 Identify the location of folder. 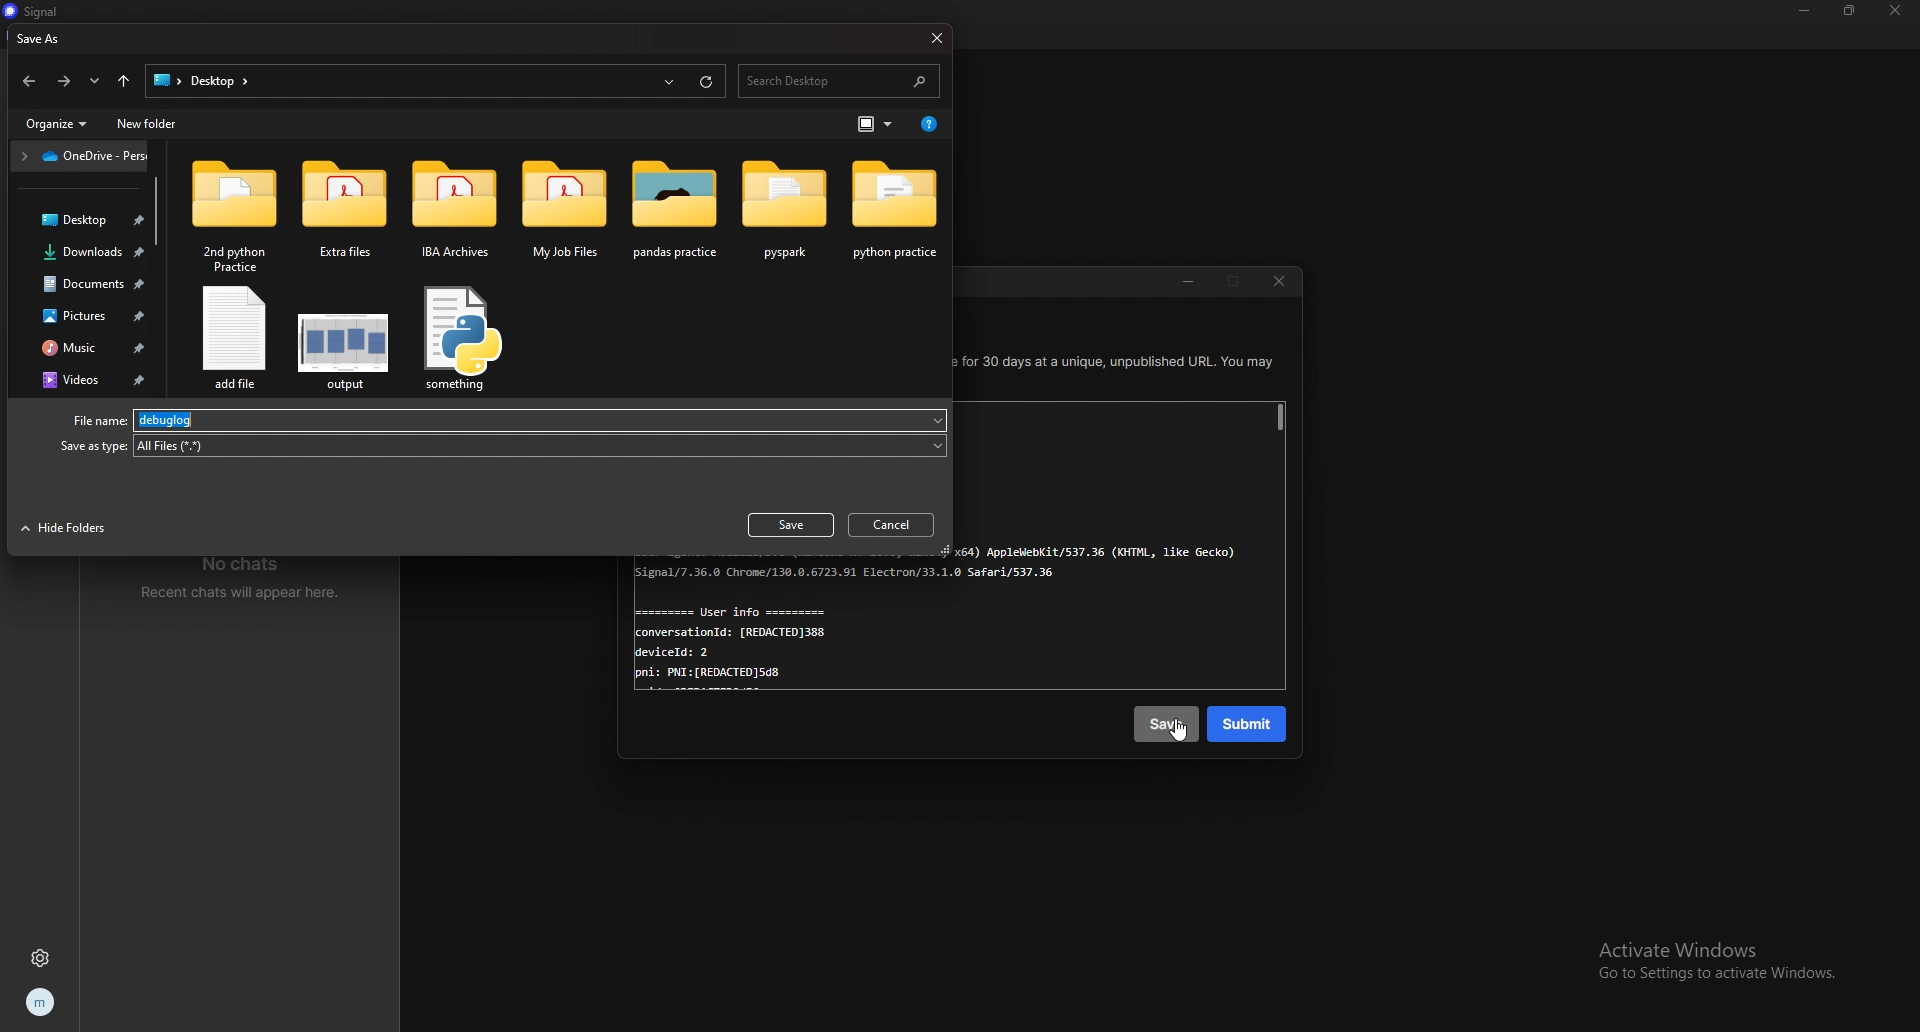
(453, 213).